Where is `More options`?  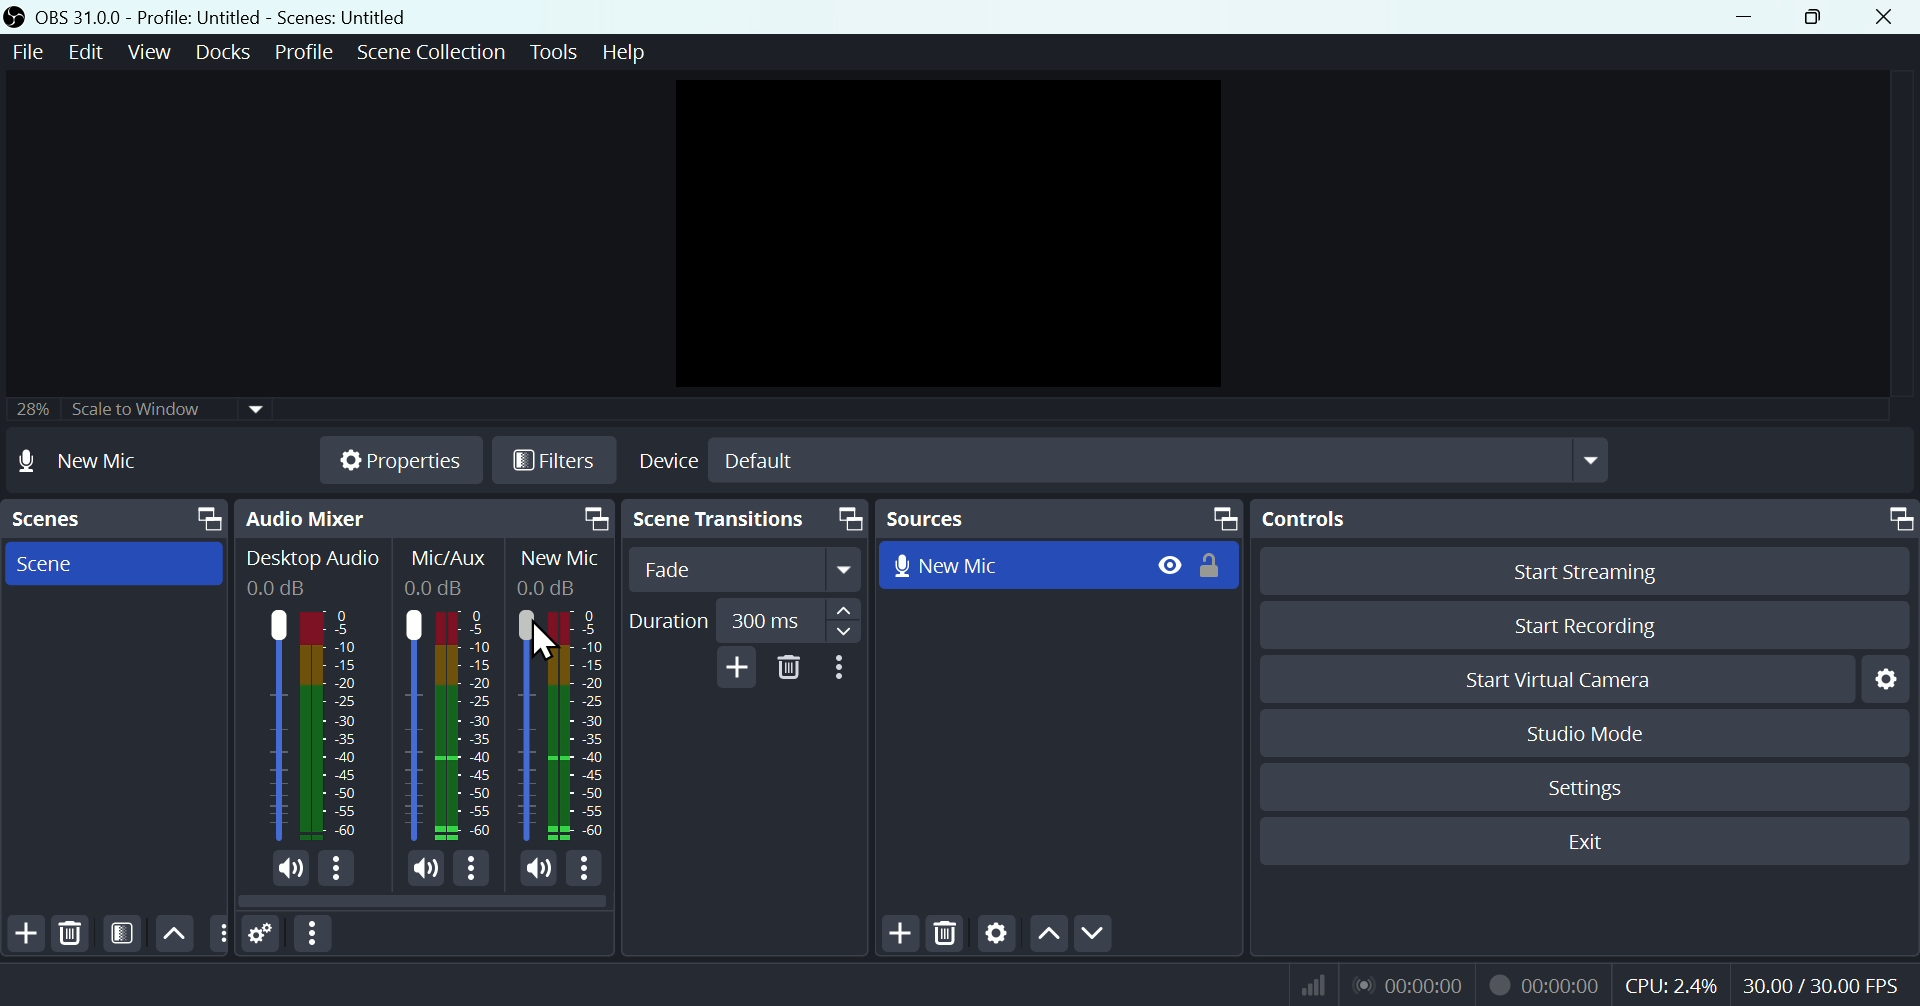
More options is located at coordinates (338, 870).